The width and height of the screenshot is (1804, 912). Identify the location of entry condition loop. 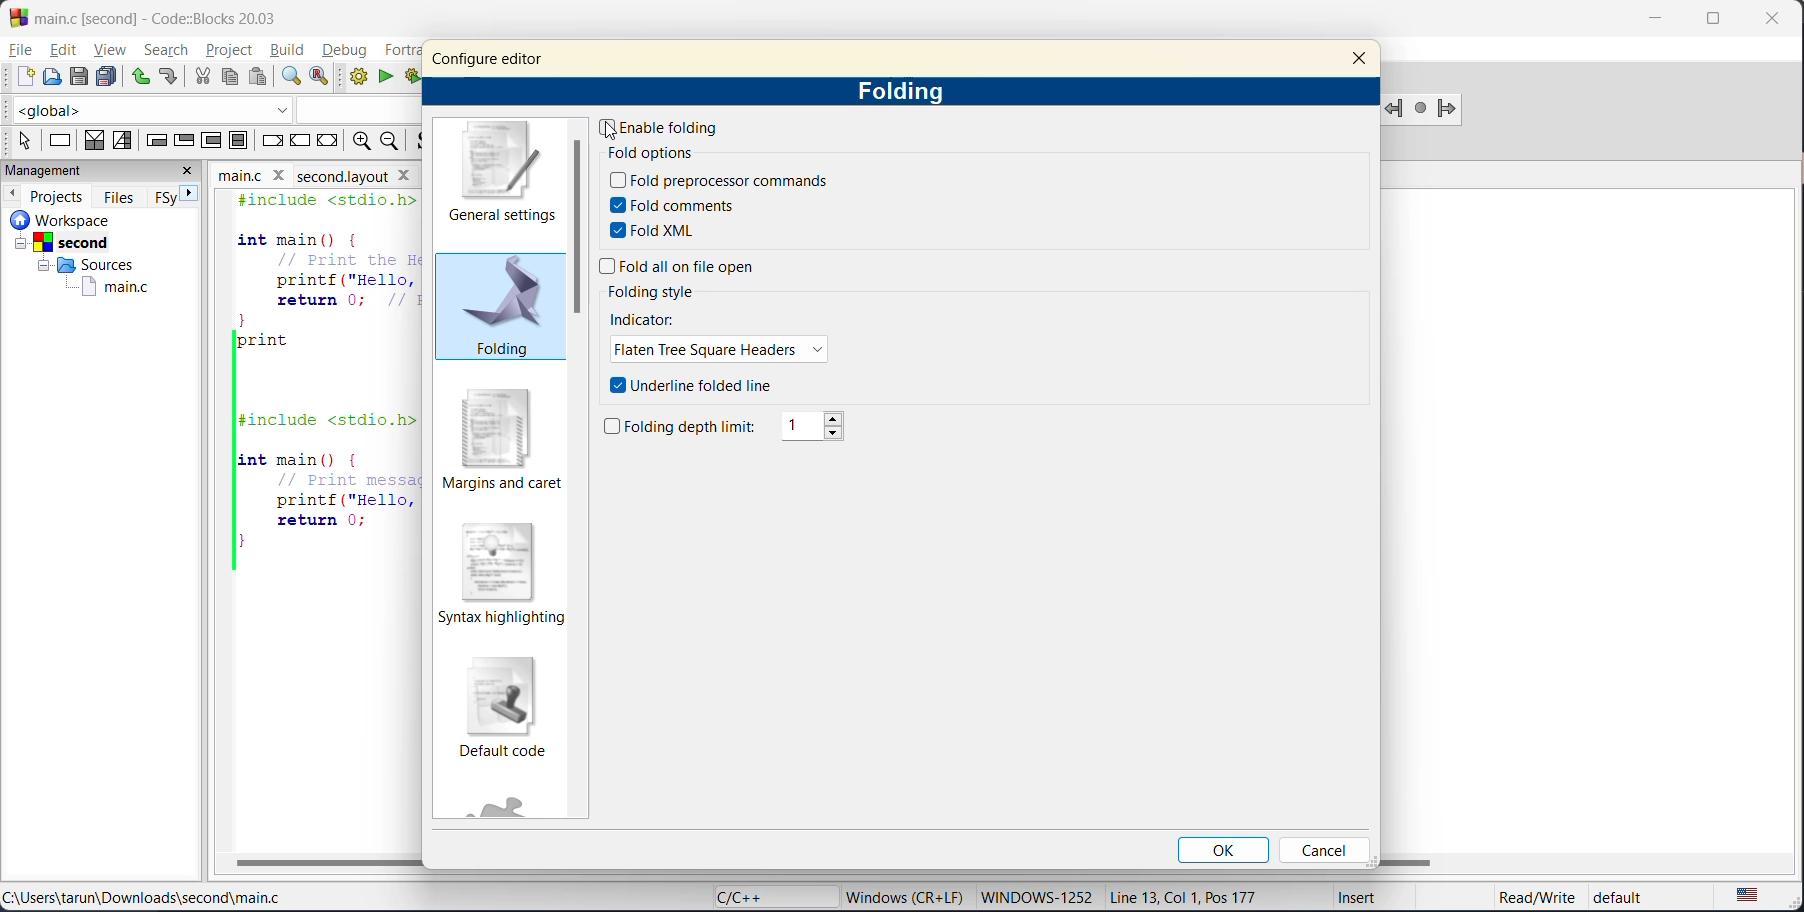
(155, 139).